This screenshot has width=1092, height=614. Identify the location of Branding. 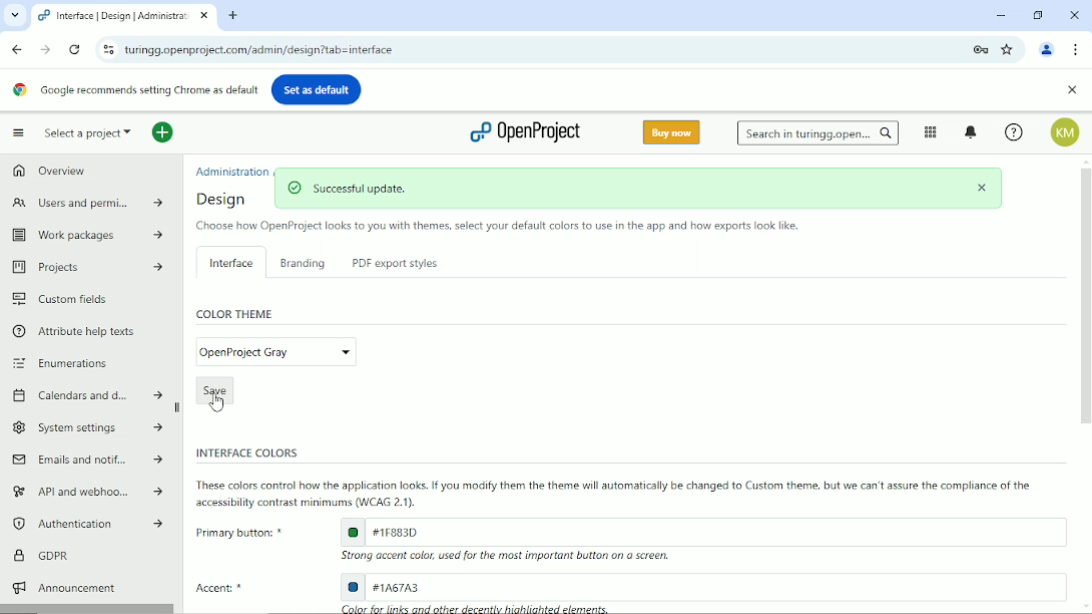
(303, 263).